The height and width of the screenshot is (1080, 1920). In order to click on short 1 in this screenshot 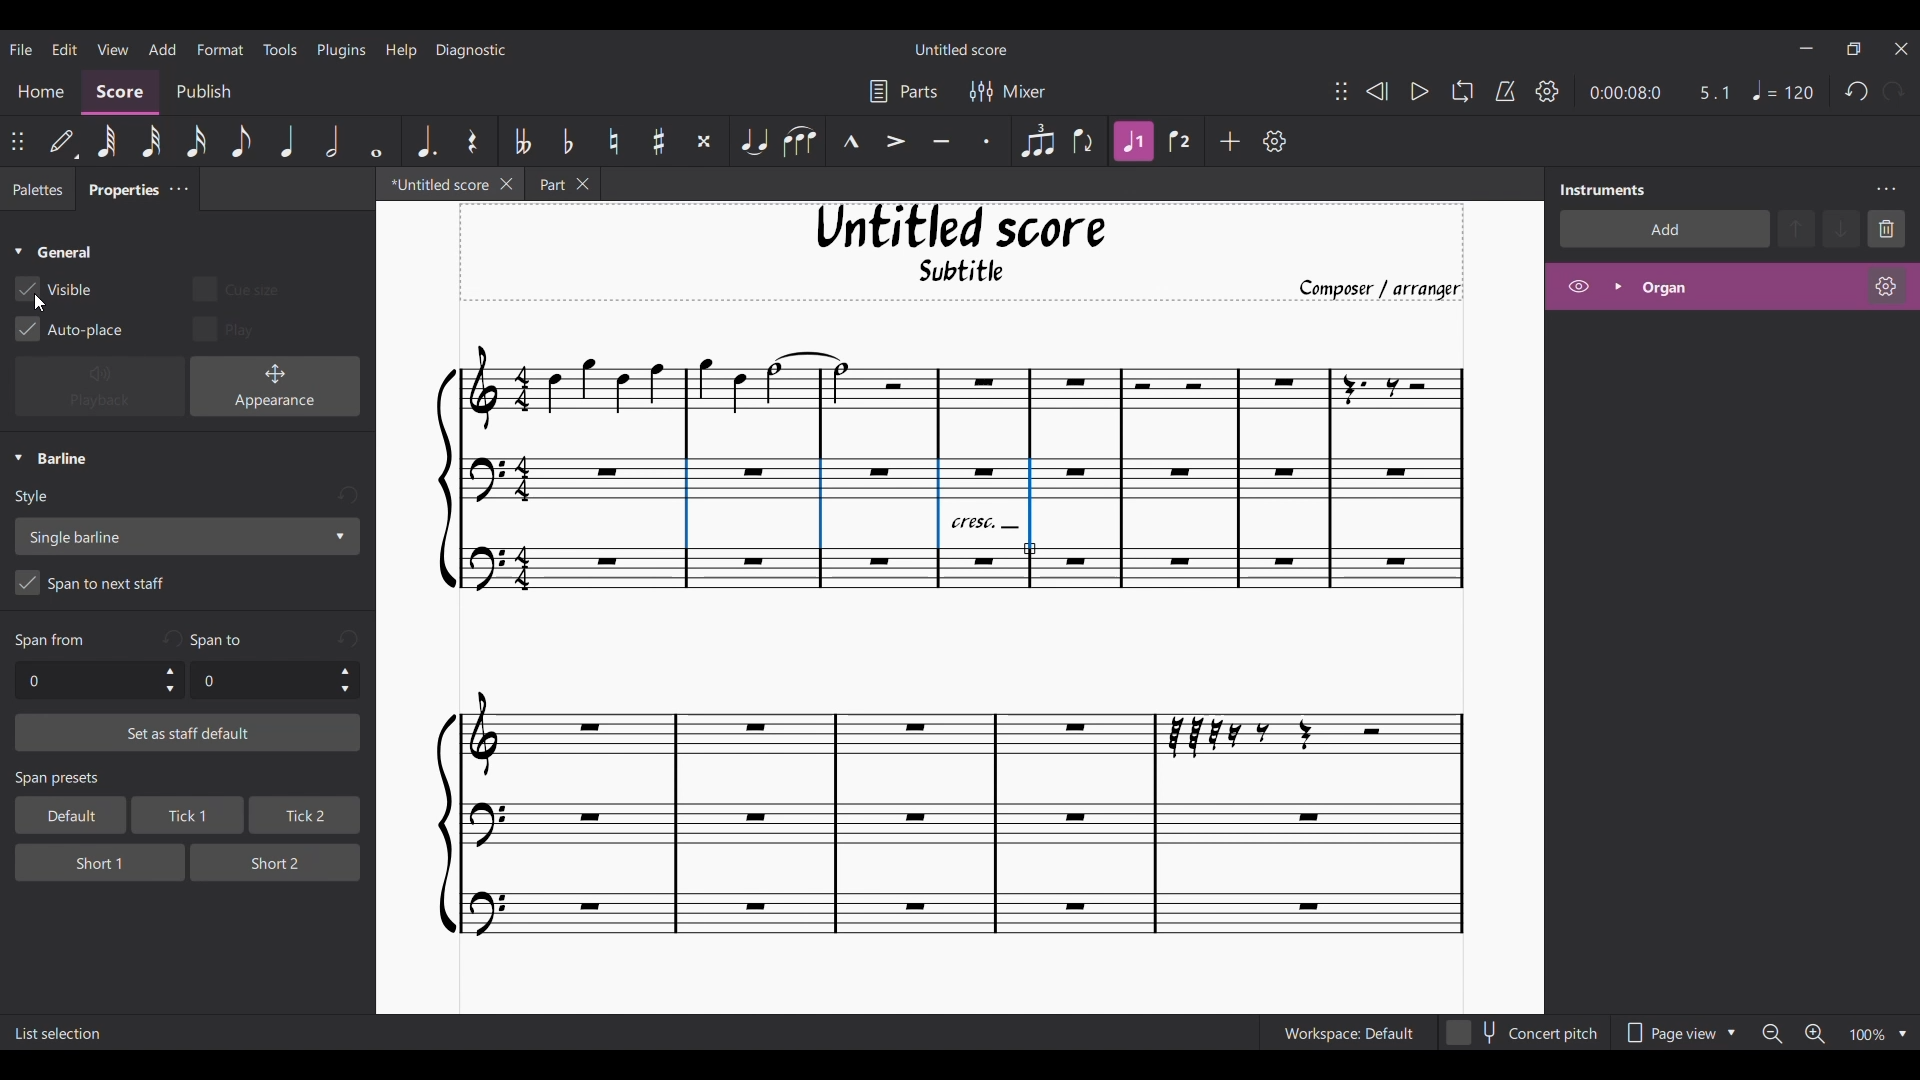, I will do `click(84, 860)`.